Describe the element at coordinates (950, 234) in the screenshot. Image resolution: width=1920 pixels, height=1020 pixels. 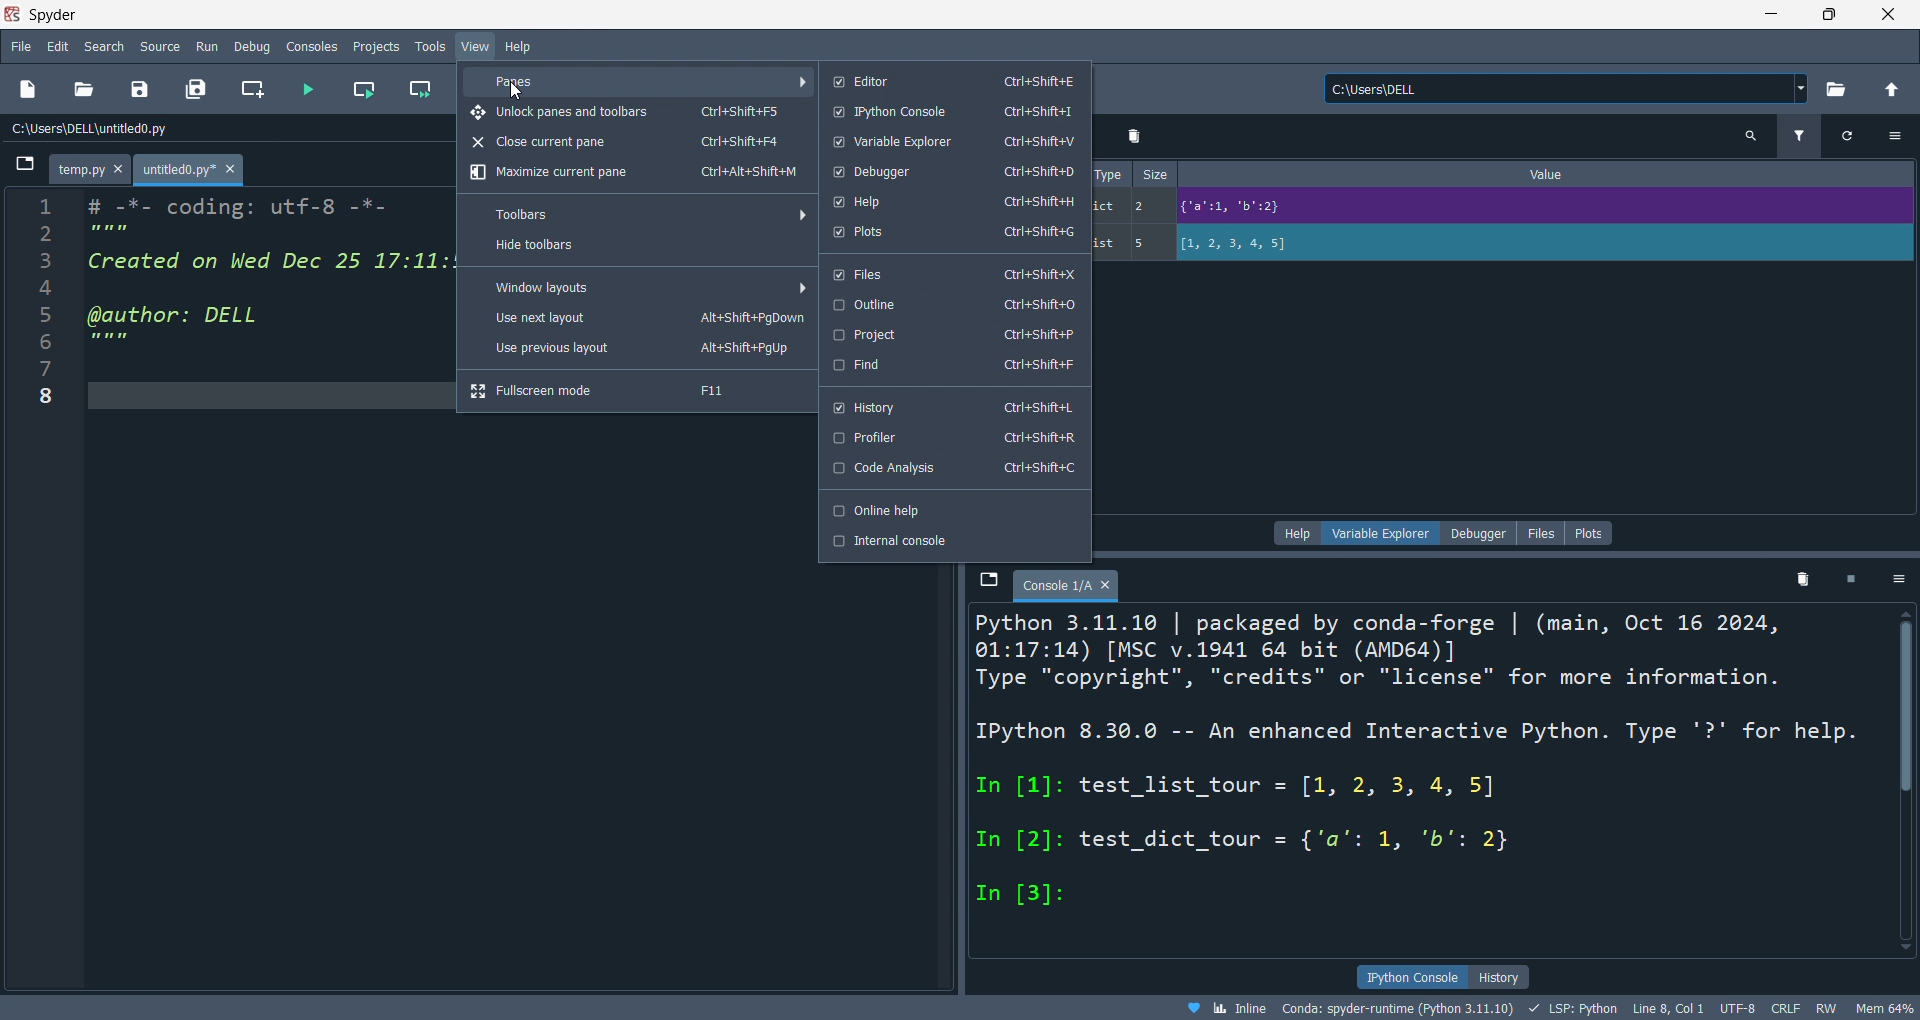
I see `plots` at that location.